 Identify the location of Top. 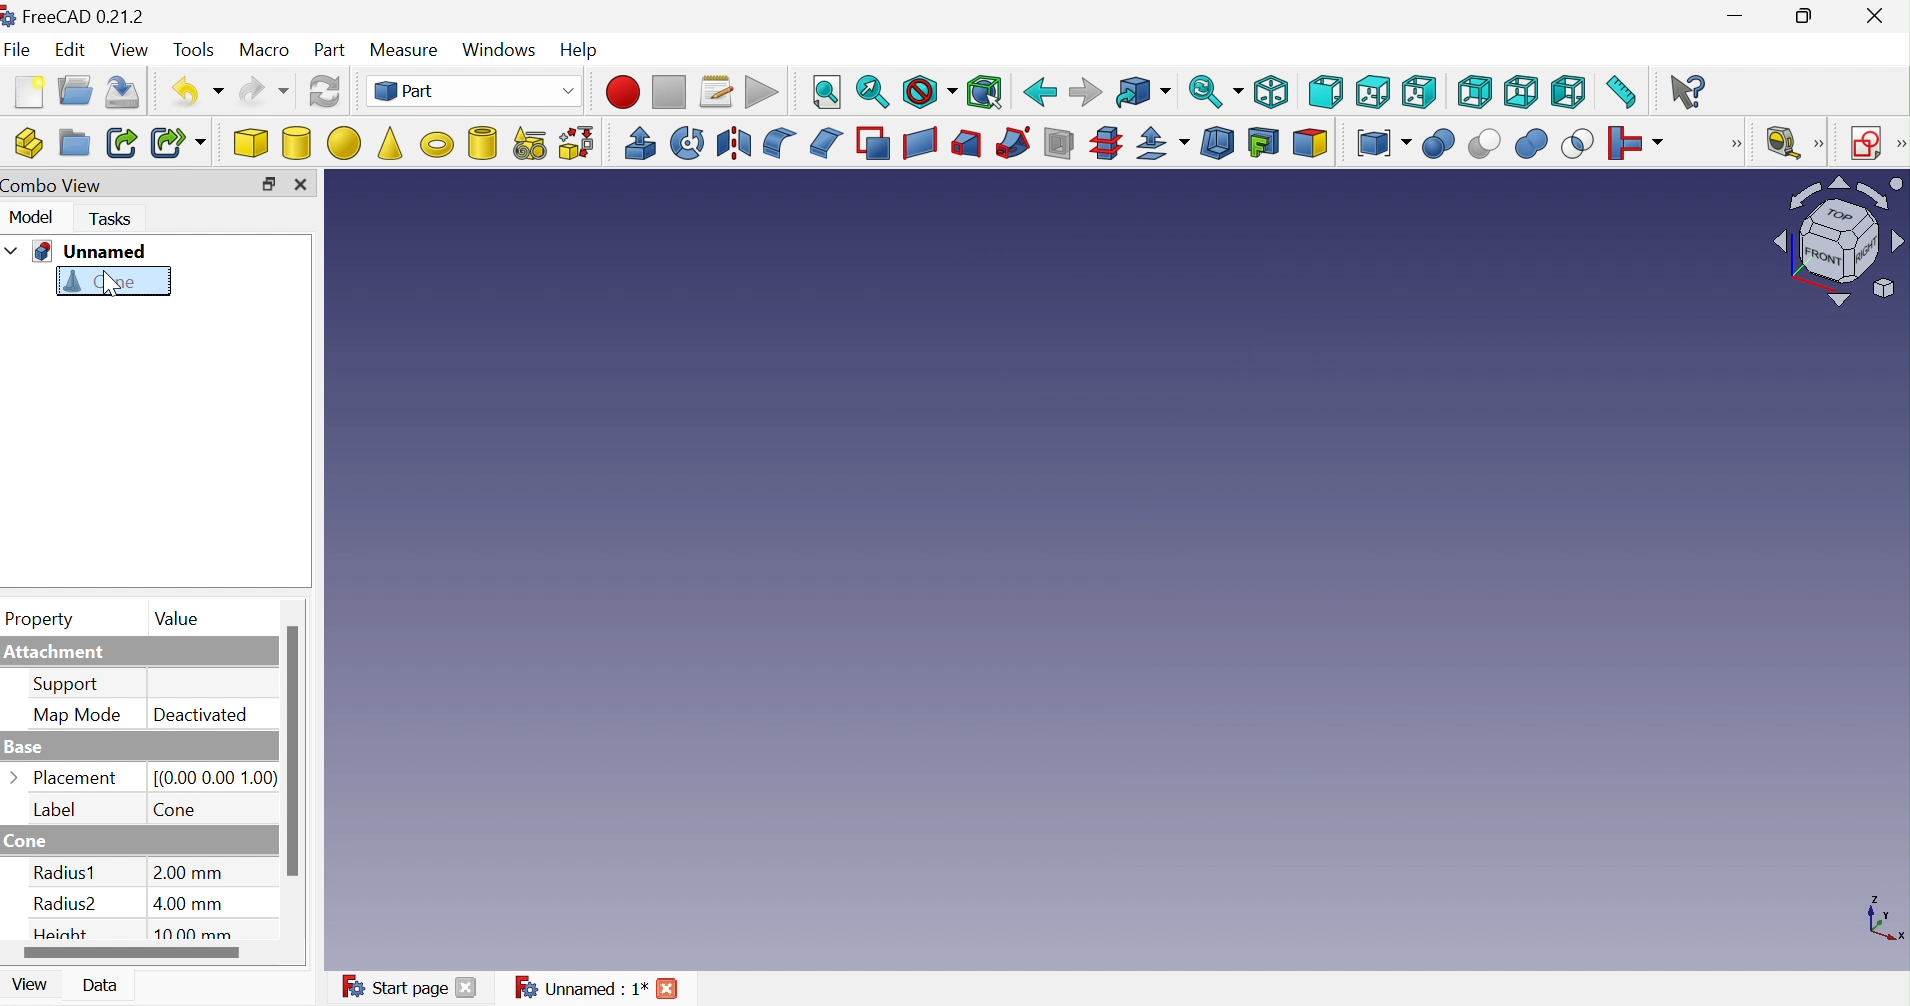
(1376, 93).